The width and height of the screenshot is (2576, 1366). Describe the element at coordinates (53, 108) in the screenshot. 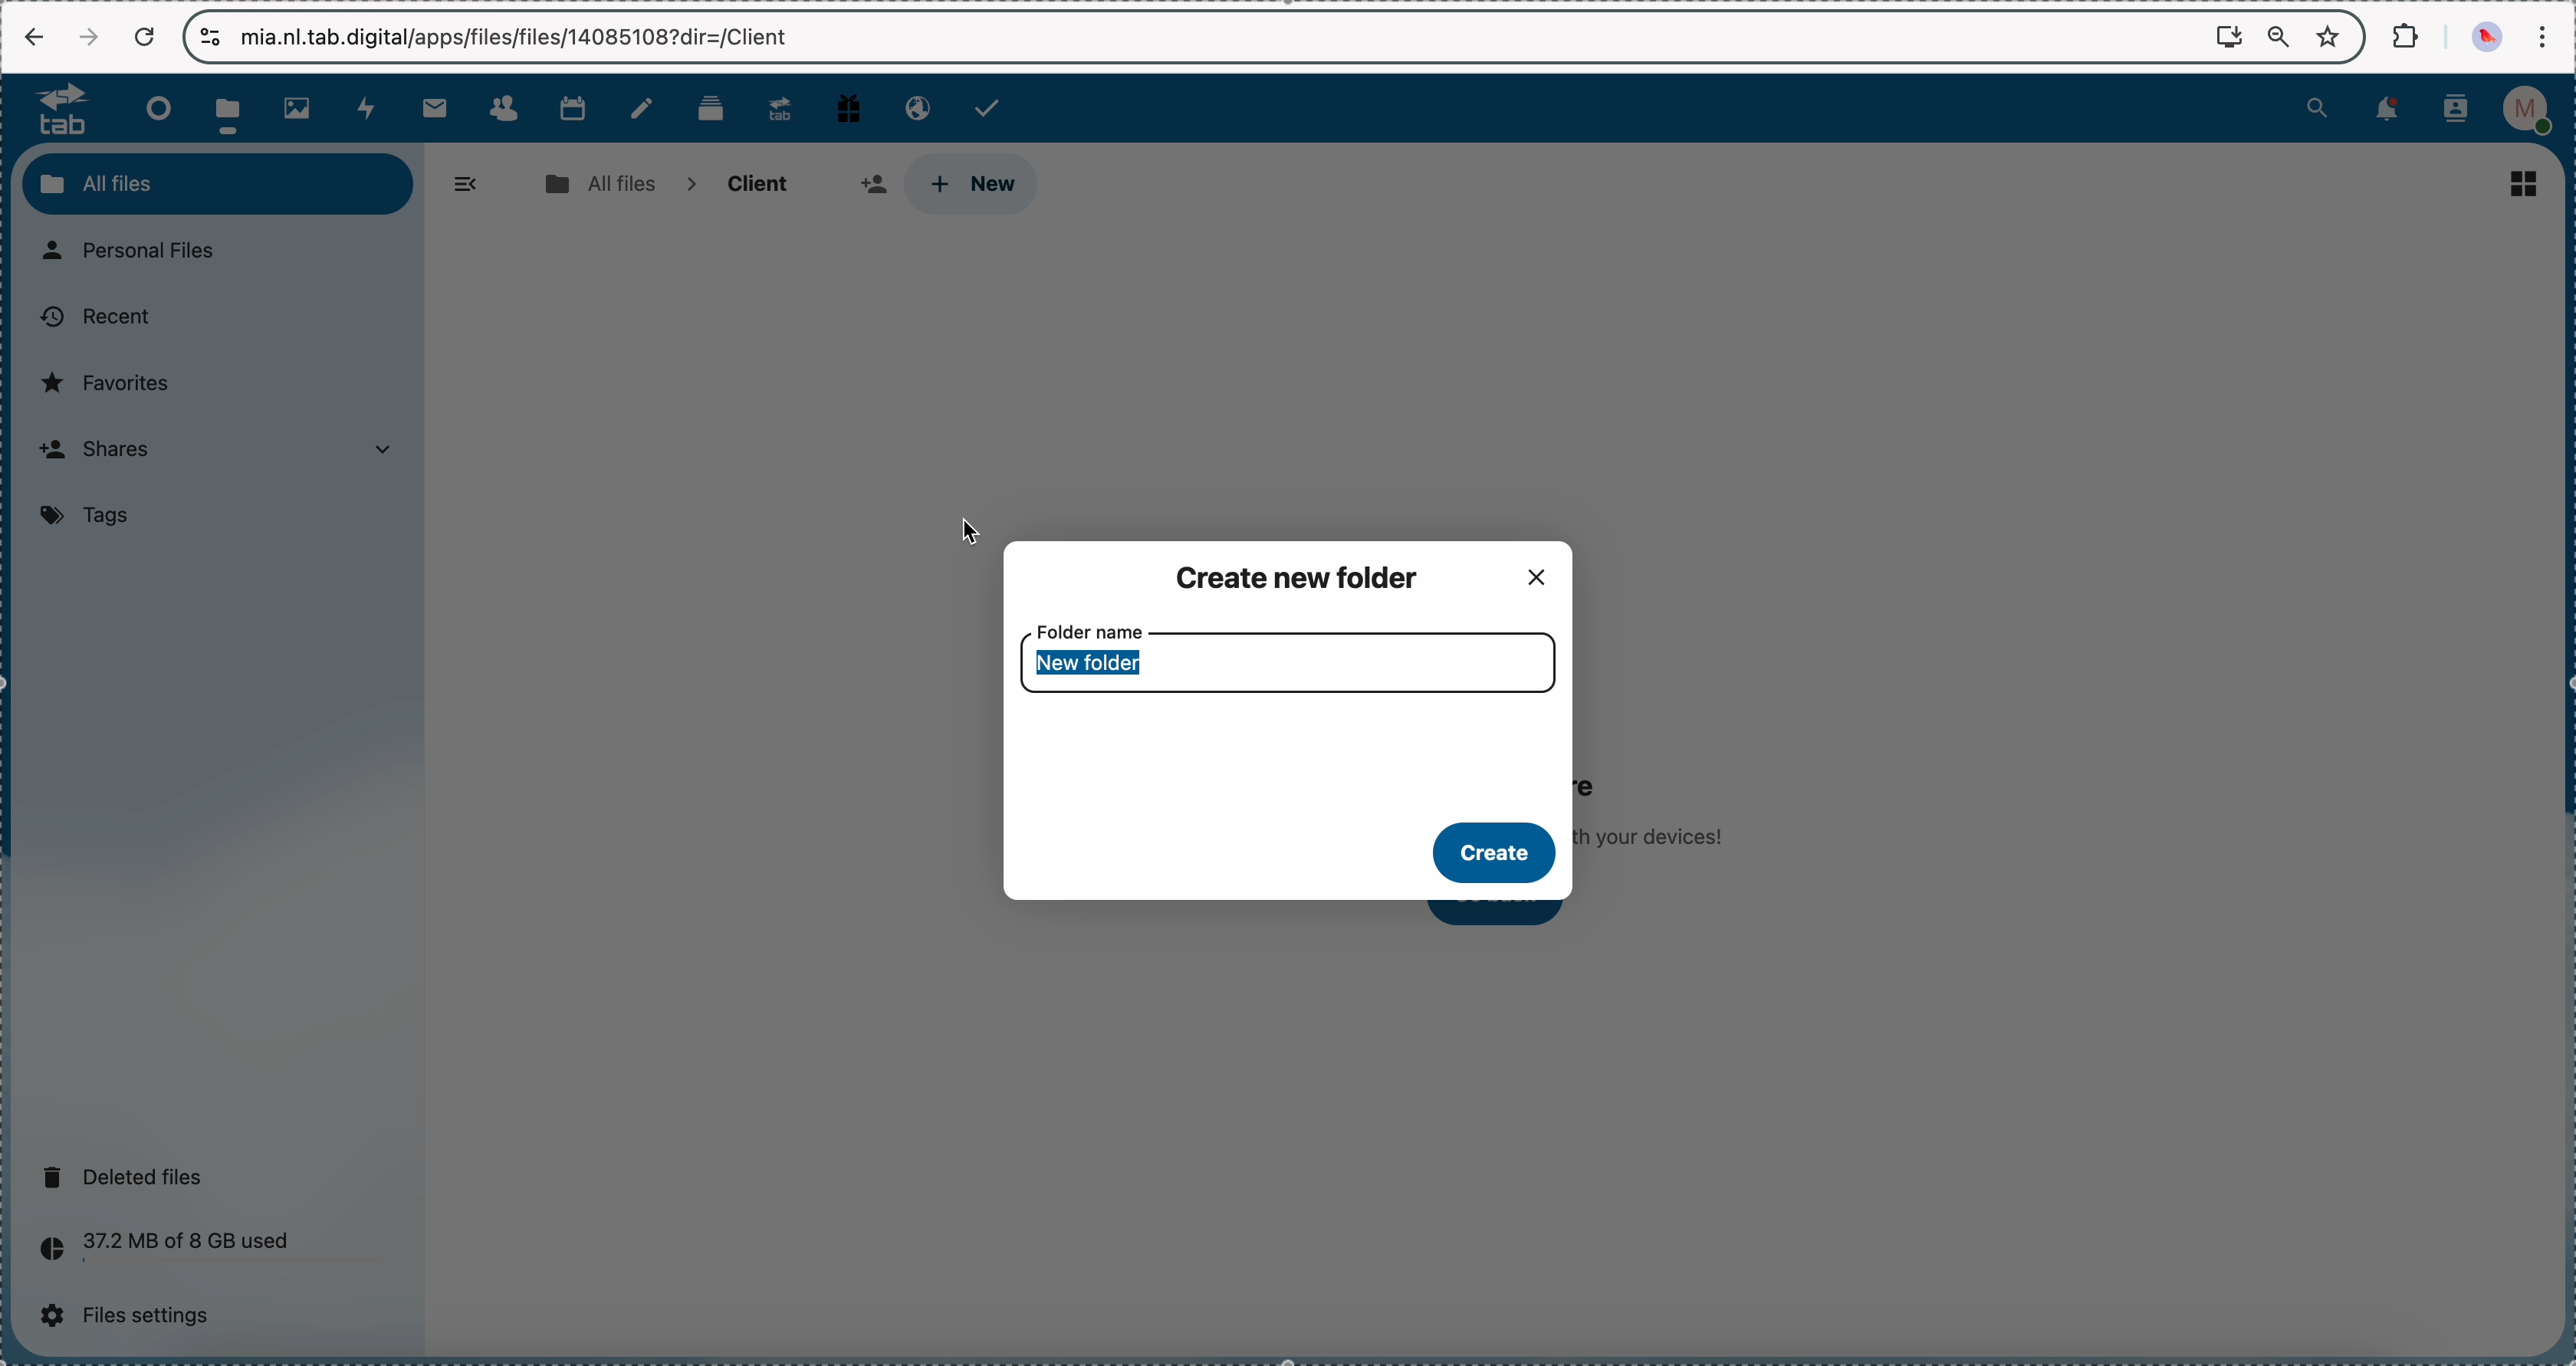

I see `tab` at that location.